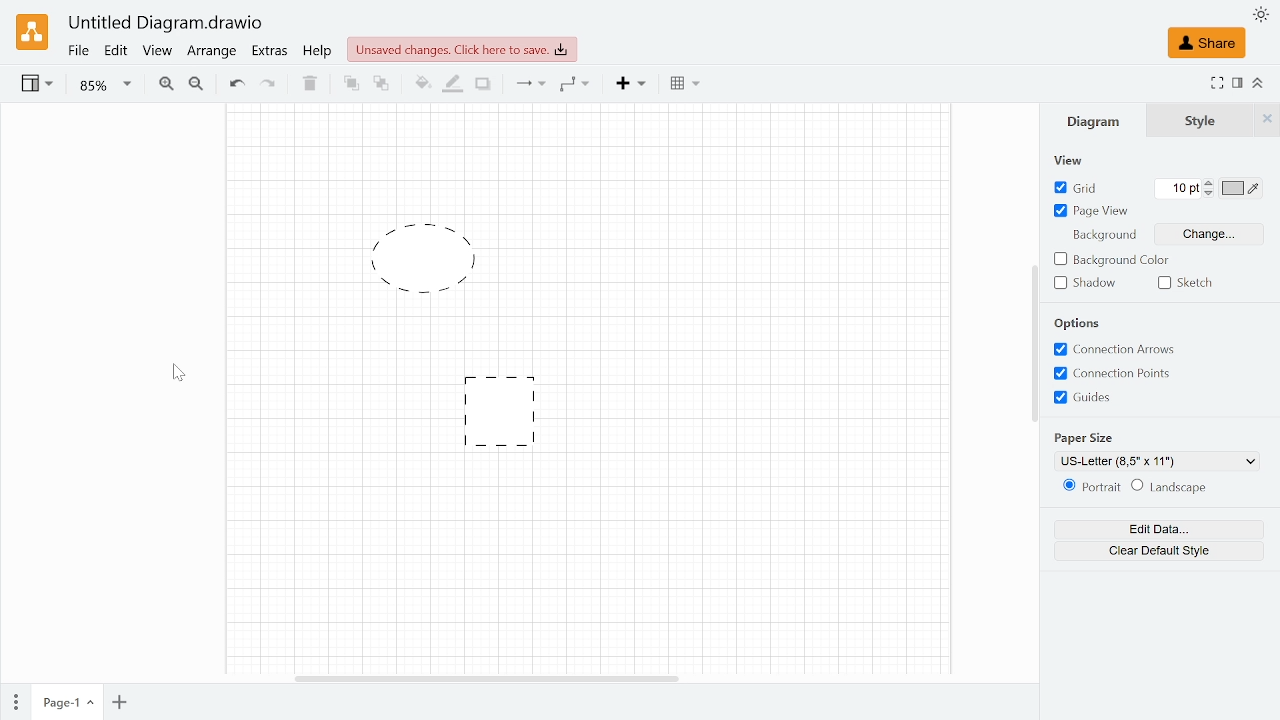  What do you see at coordinates (167, 24) in the screenshot?
I see `Current window` at bounding box center [167, 24].